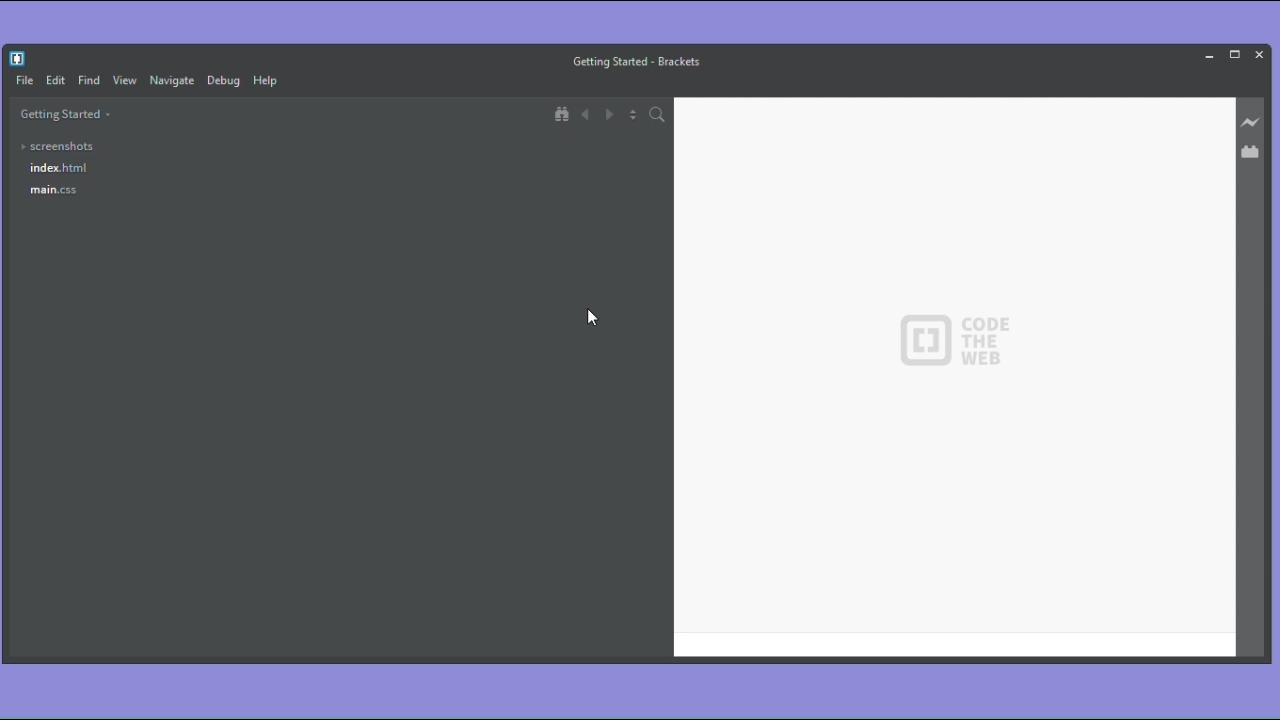 This screenshot has height=720, width=1280. Describe the element at coordinates (594, 318) in the screenshot. I see `cursor` at that location.